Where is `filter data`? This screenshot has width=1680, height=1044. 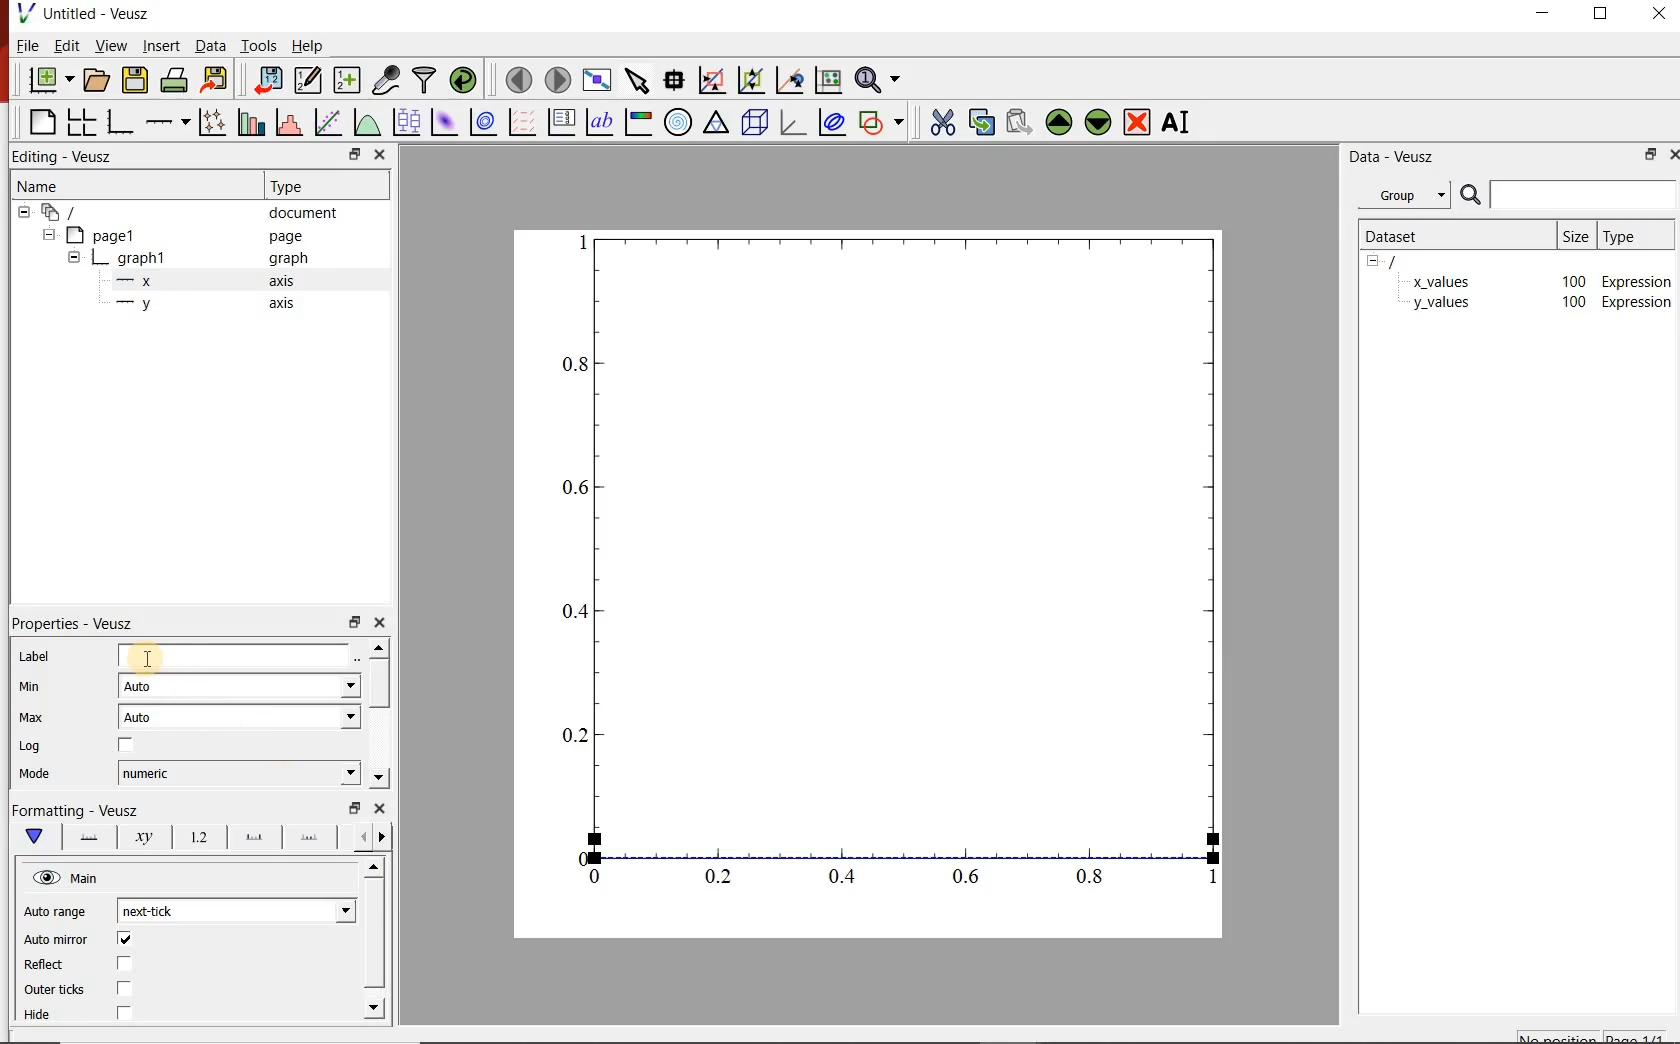 filter data is located at coordinates (425, 80).